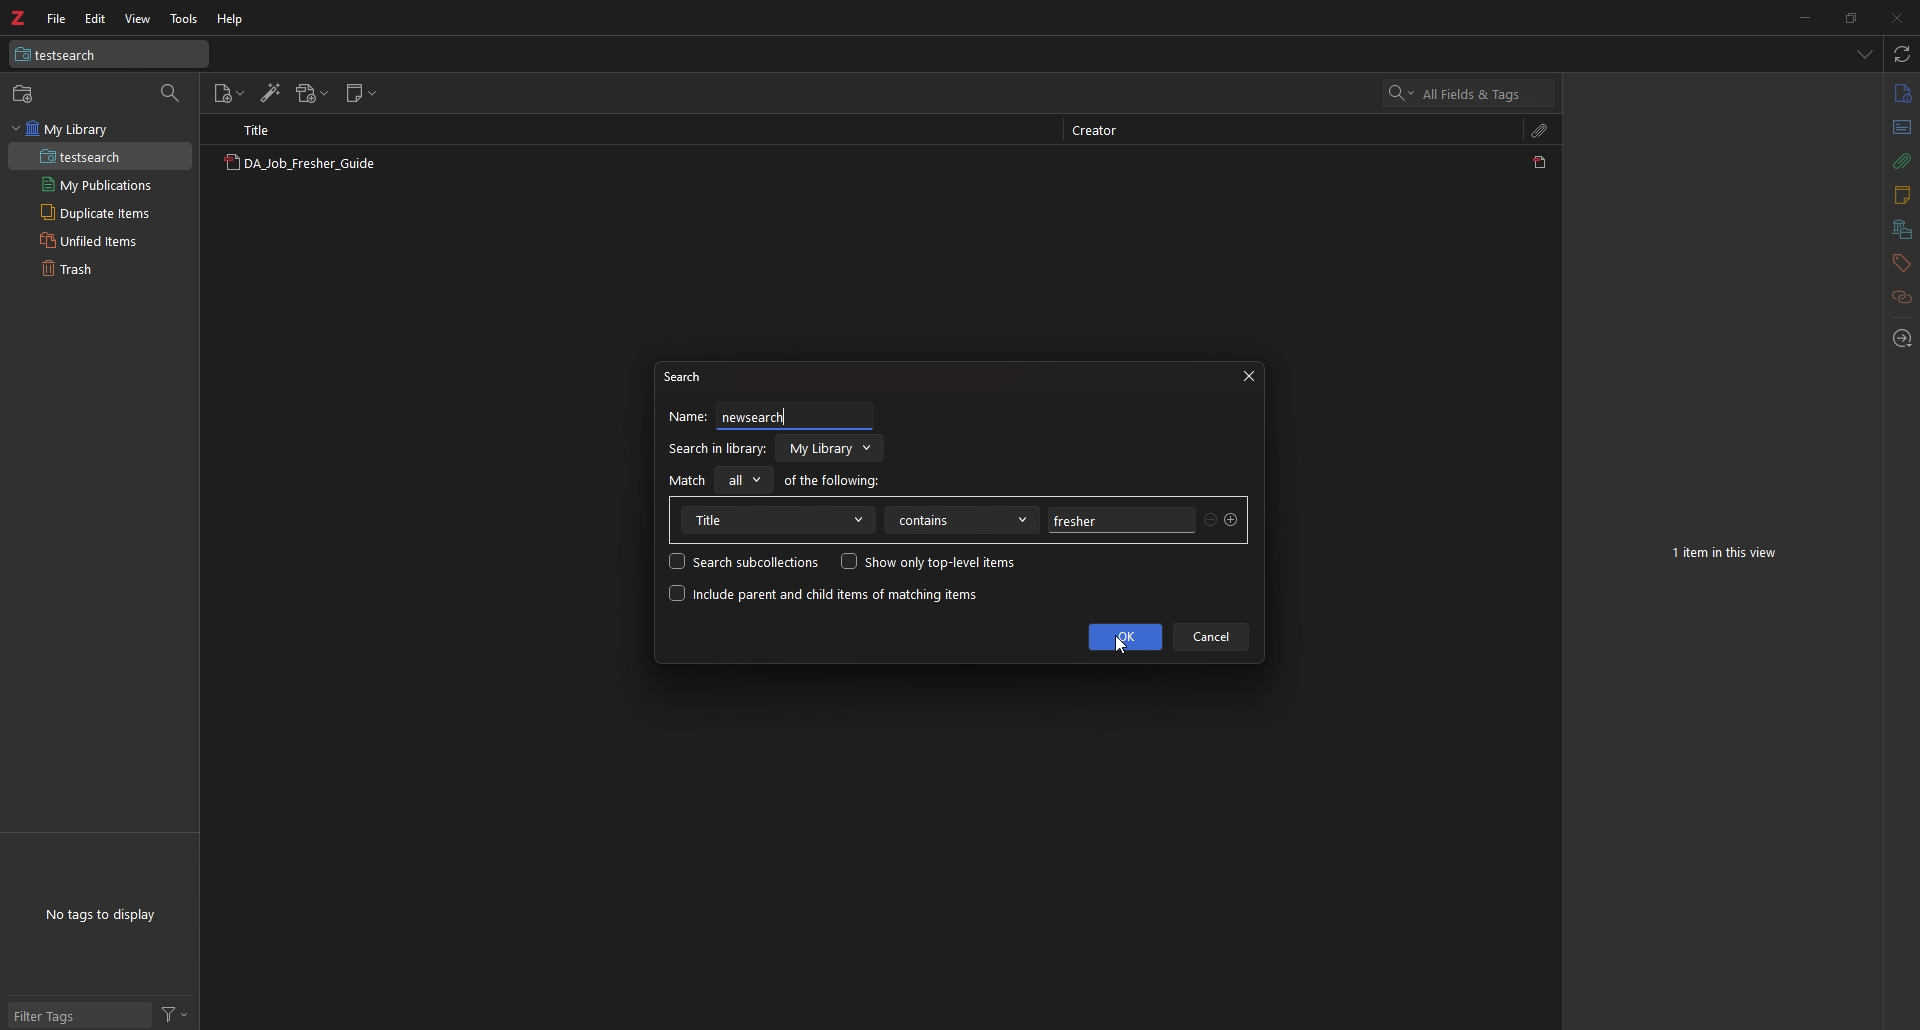 The width and height of the screenshot is (1920, 1030). Describe the element at coordinates (1902, 93) in the screenshot. I see `info` at that location.